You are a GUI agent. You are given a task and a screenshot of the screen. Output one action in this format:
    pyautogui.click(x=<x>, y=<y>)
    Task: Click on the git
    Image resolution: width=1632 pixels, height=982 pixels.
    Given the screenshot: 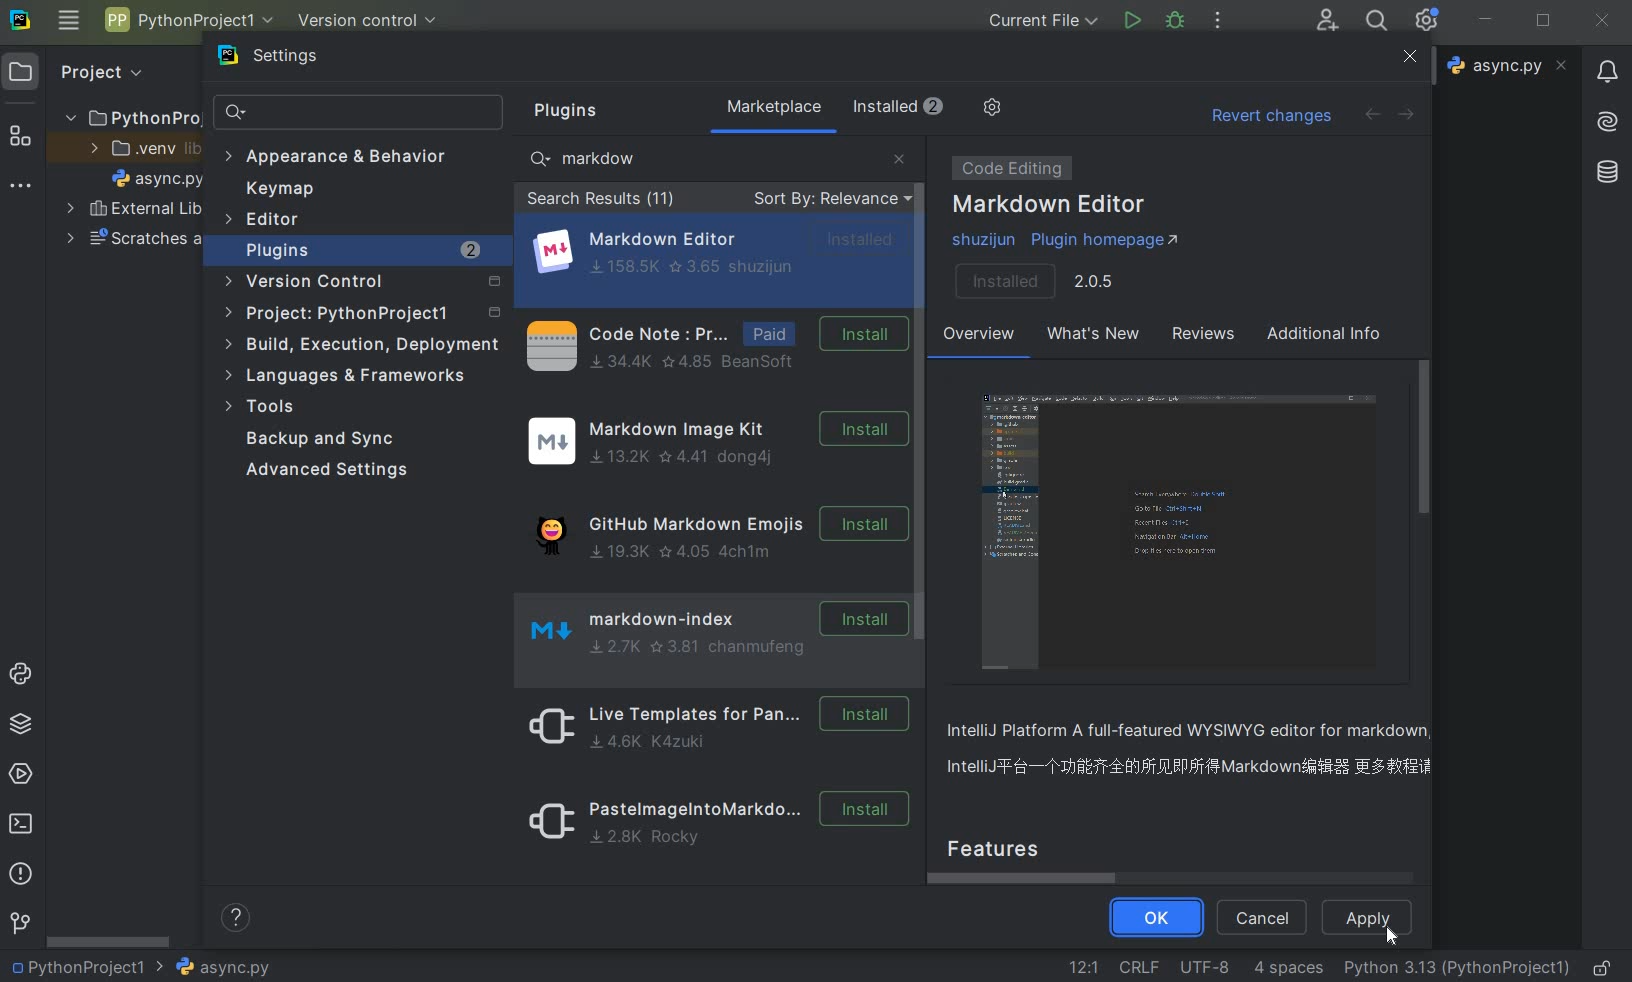 What is the action you would take?
    pyautogui.click(x=19, y=924)
    